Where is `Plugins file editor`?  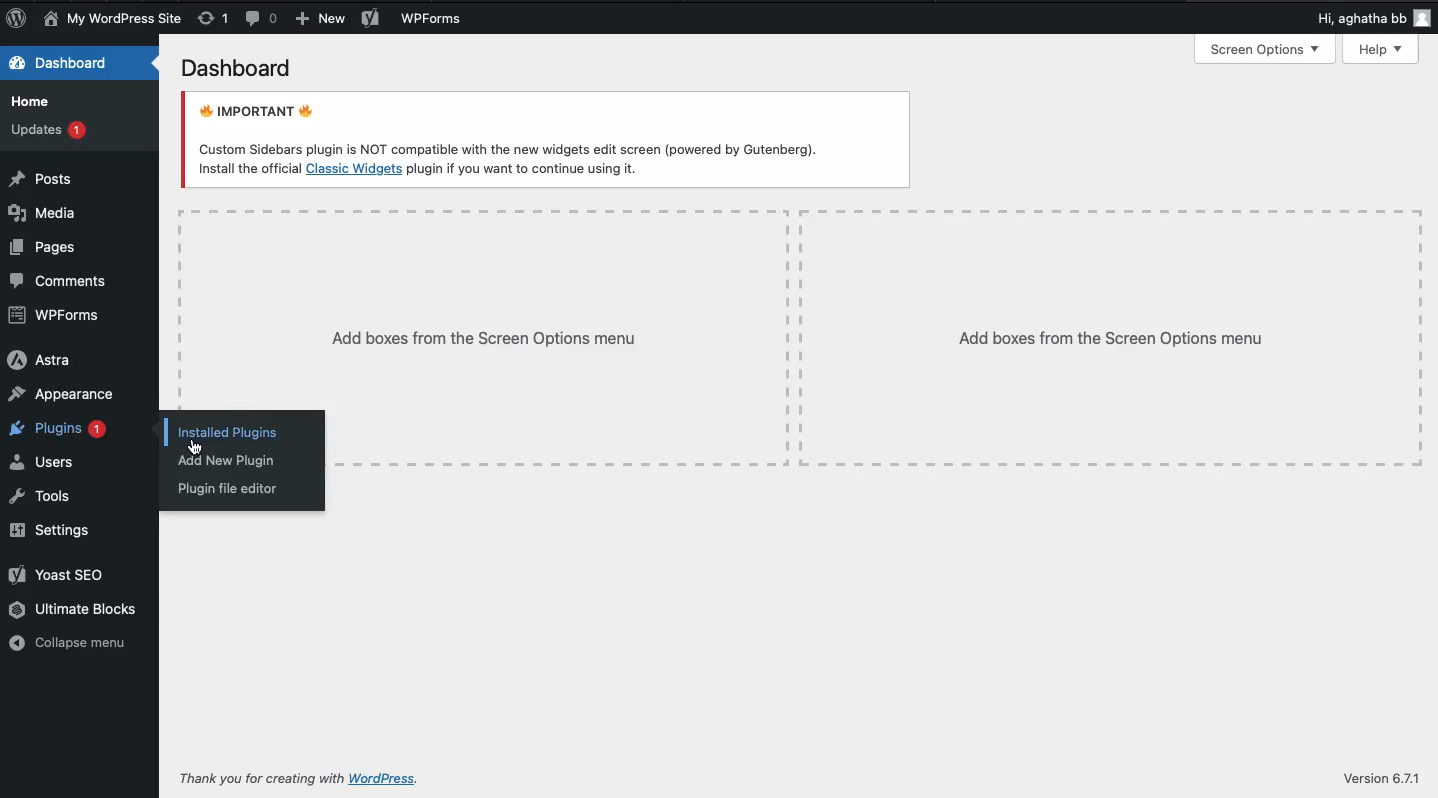 Plugins file editor is located at coordinates (228, 489).